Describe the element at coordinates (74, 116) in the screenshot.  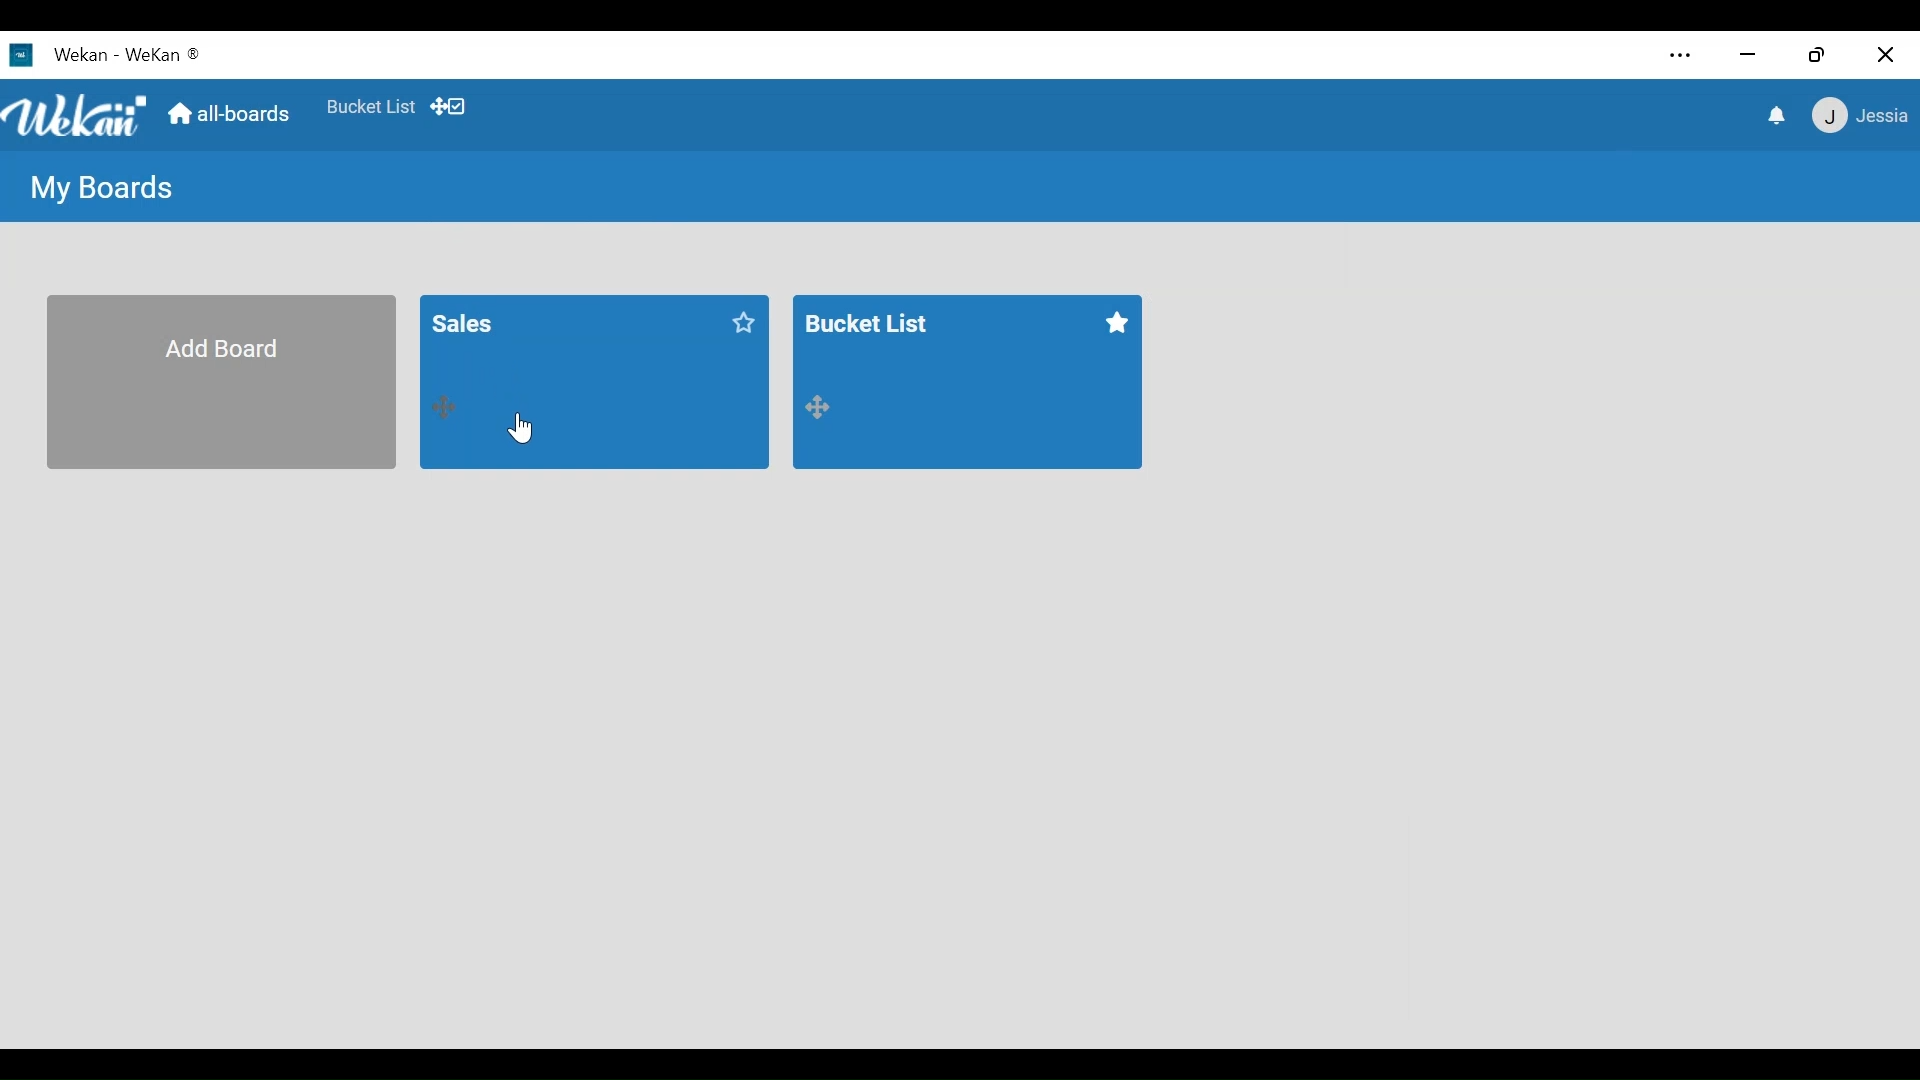
I see `Wekan logo` at that location.